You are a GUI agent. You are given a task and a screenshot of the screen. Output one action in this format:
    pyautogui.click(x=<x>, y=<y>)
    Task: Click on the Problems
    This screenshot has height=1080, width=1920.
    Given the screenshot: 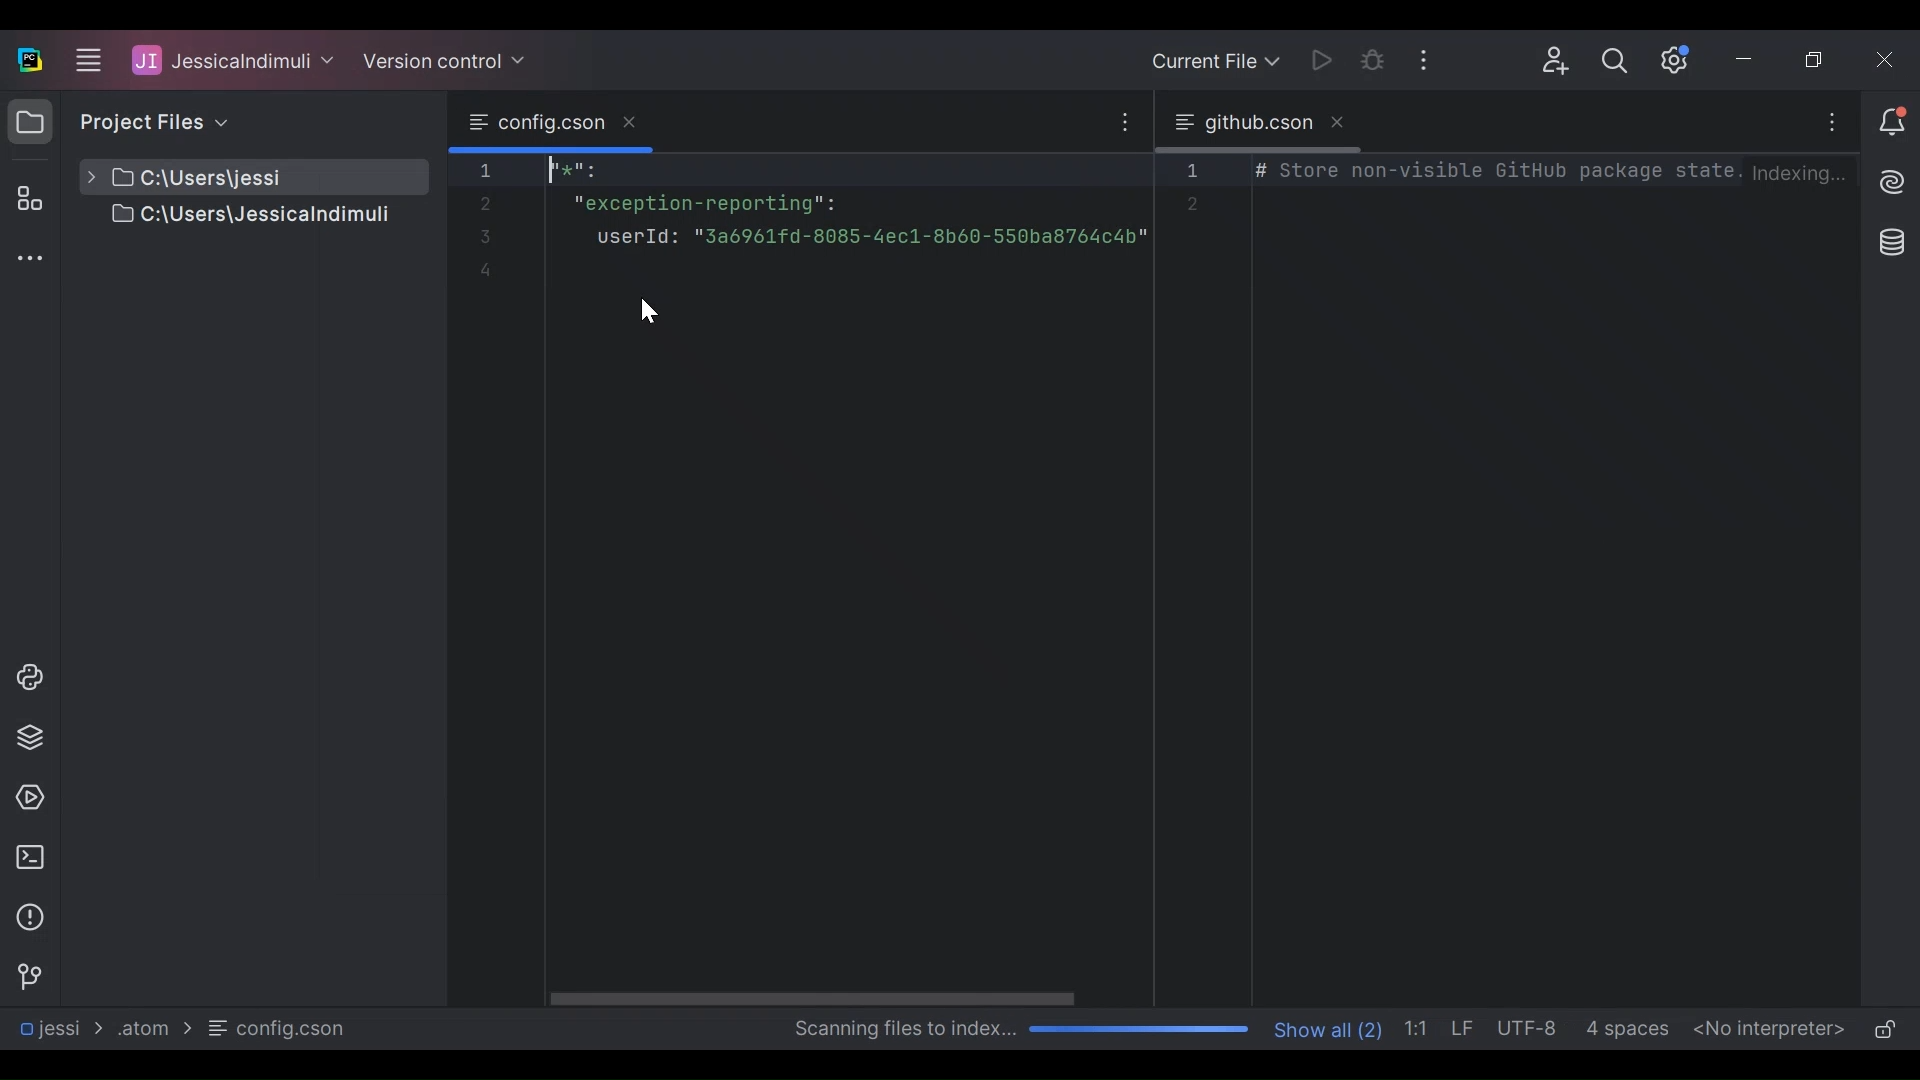 What is the action you would take?
    pyautogui.click(x=30, y=917)
    